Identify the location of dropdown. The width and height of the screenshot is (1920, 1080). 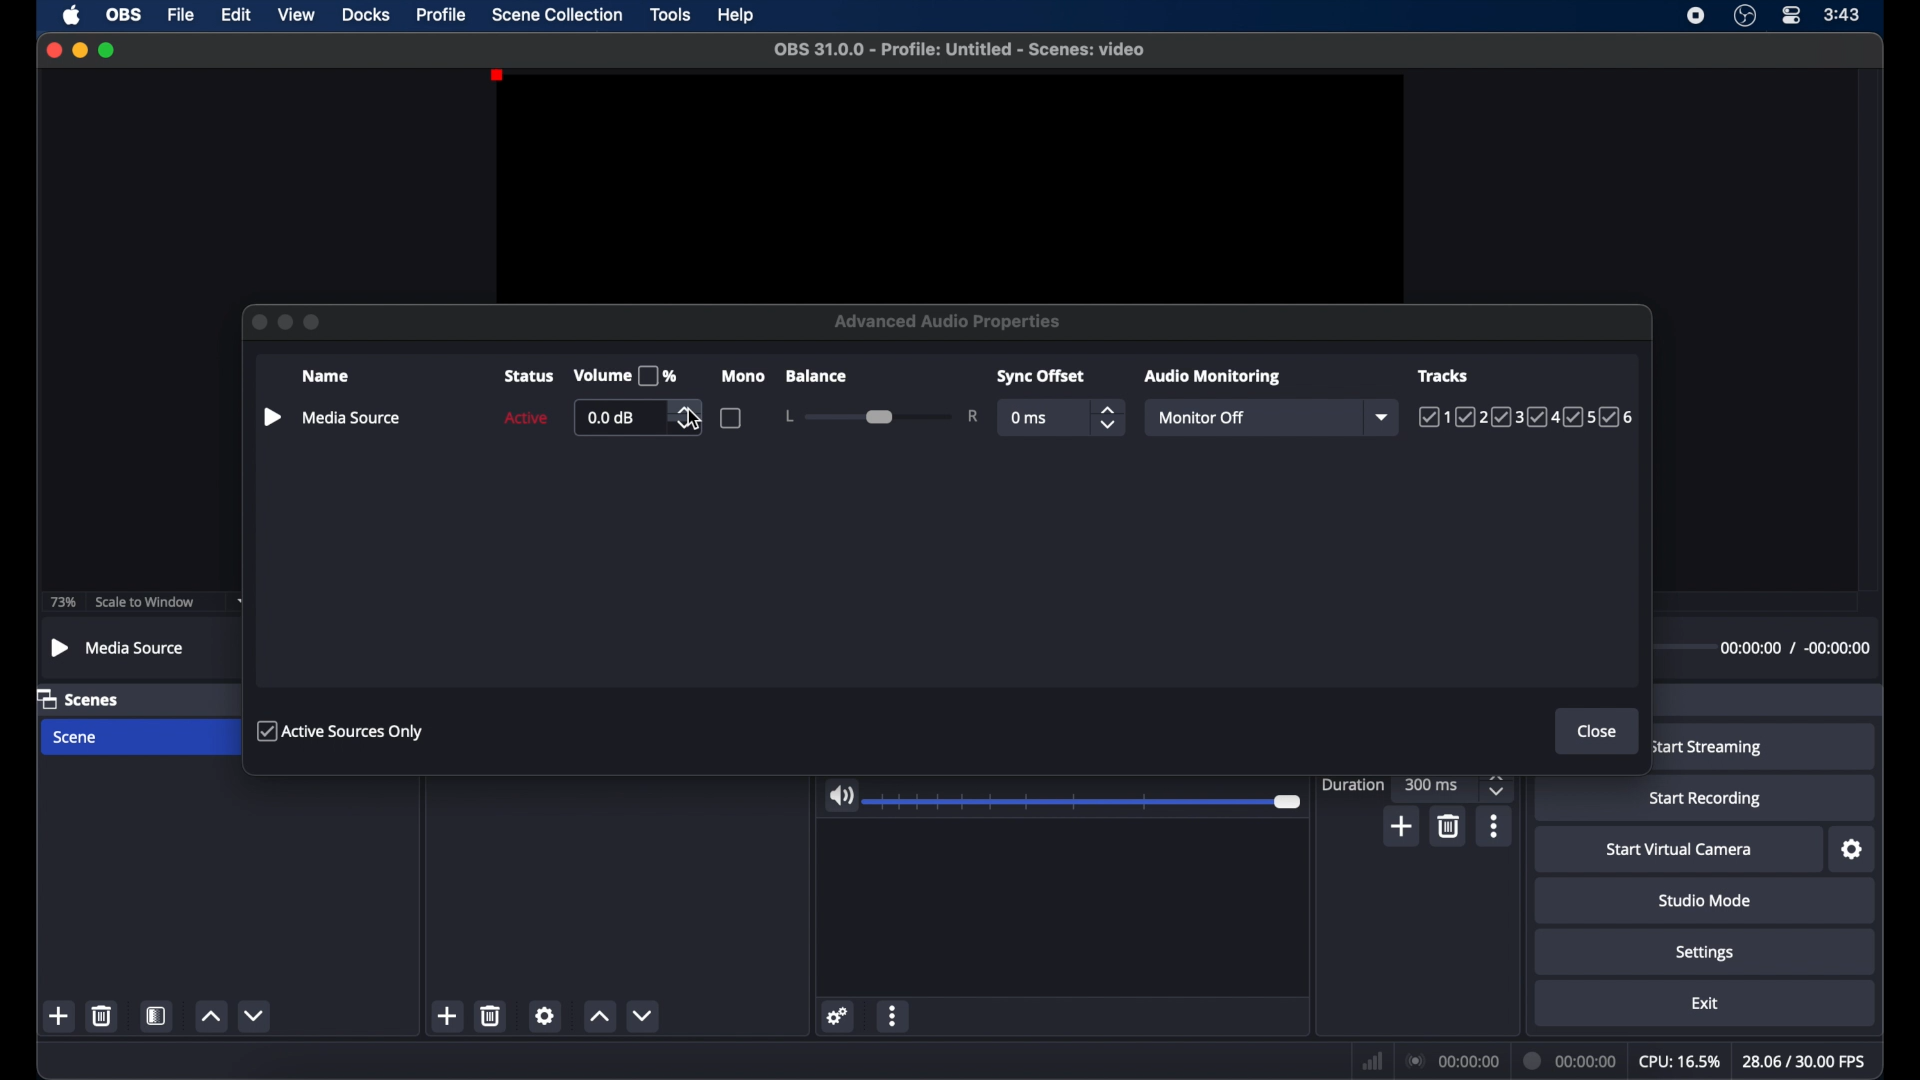
(1384, 418).